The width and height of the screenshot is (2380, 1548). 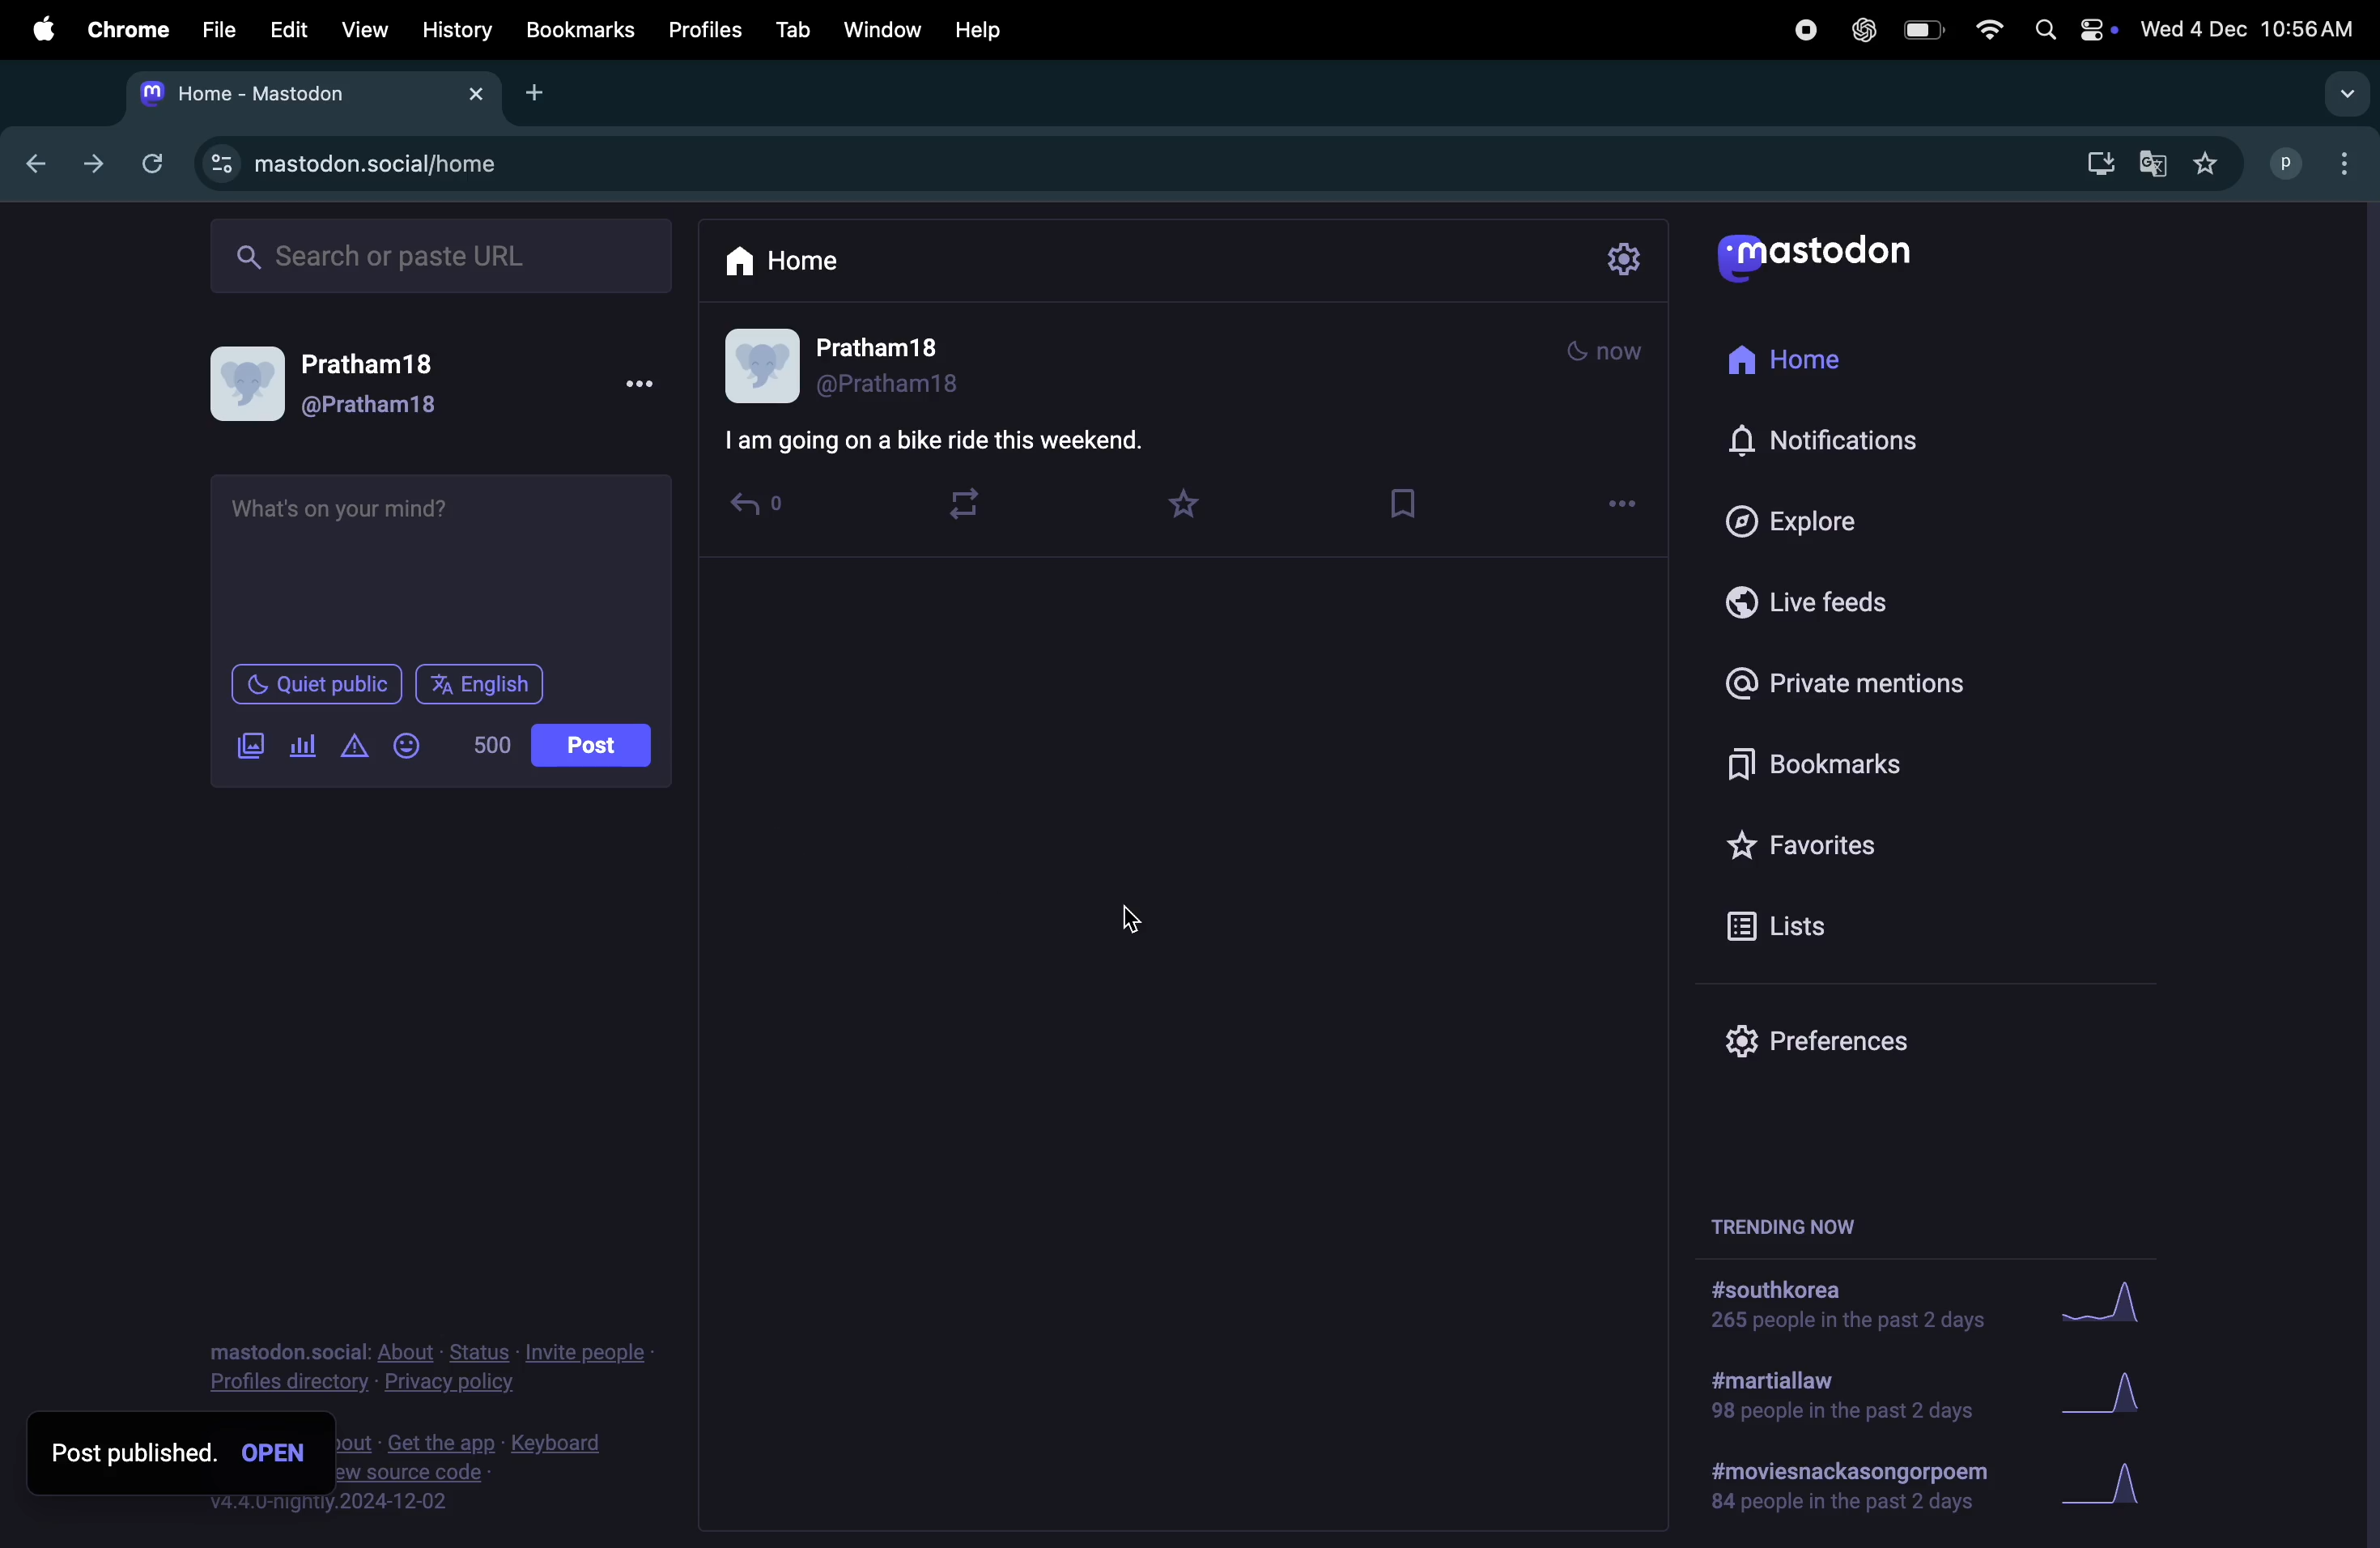 I want to click on Post, so click(x=593, y=742).